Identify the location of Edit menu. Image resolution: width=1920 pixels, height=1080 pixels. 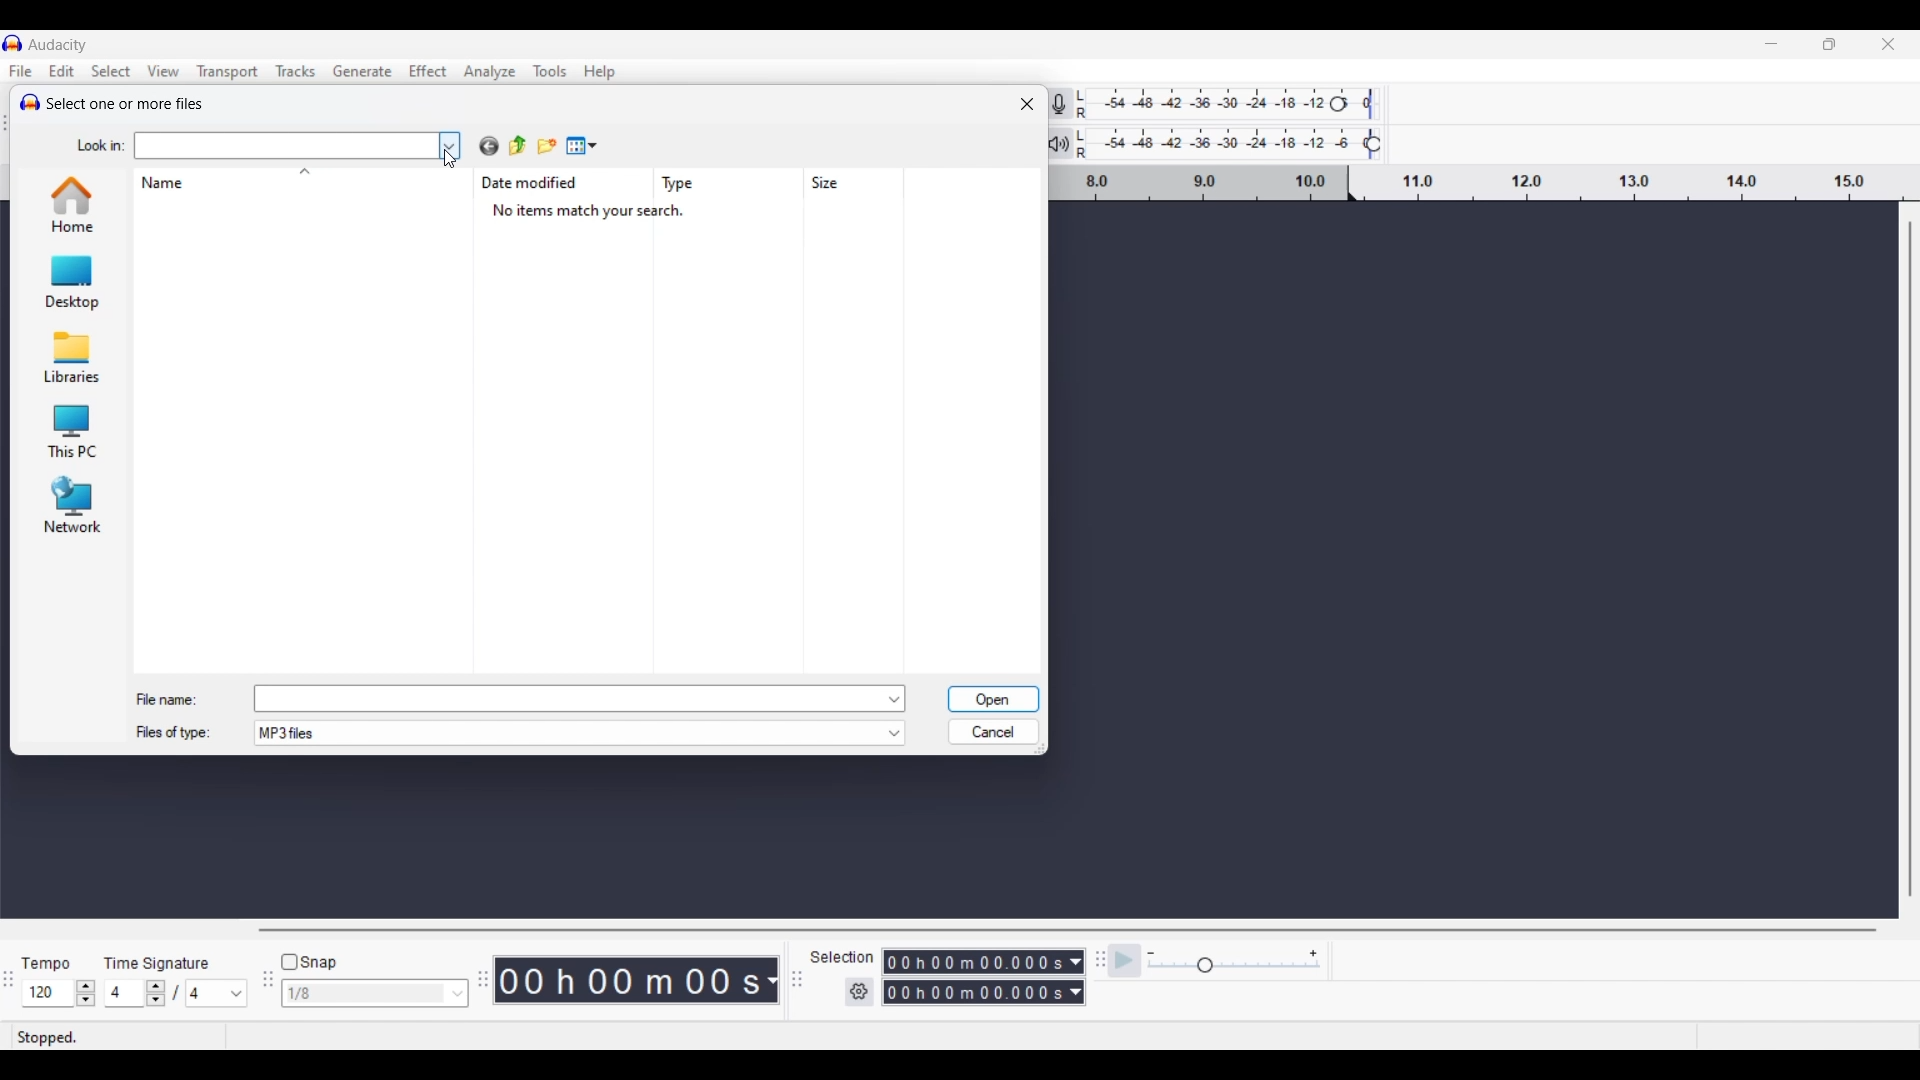
(62, 70).